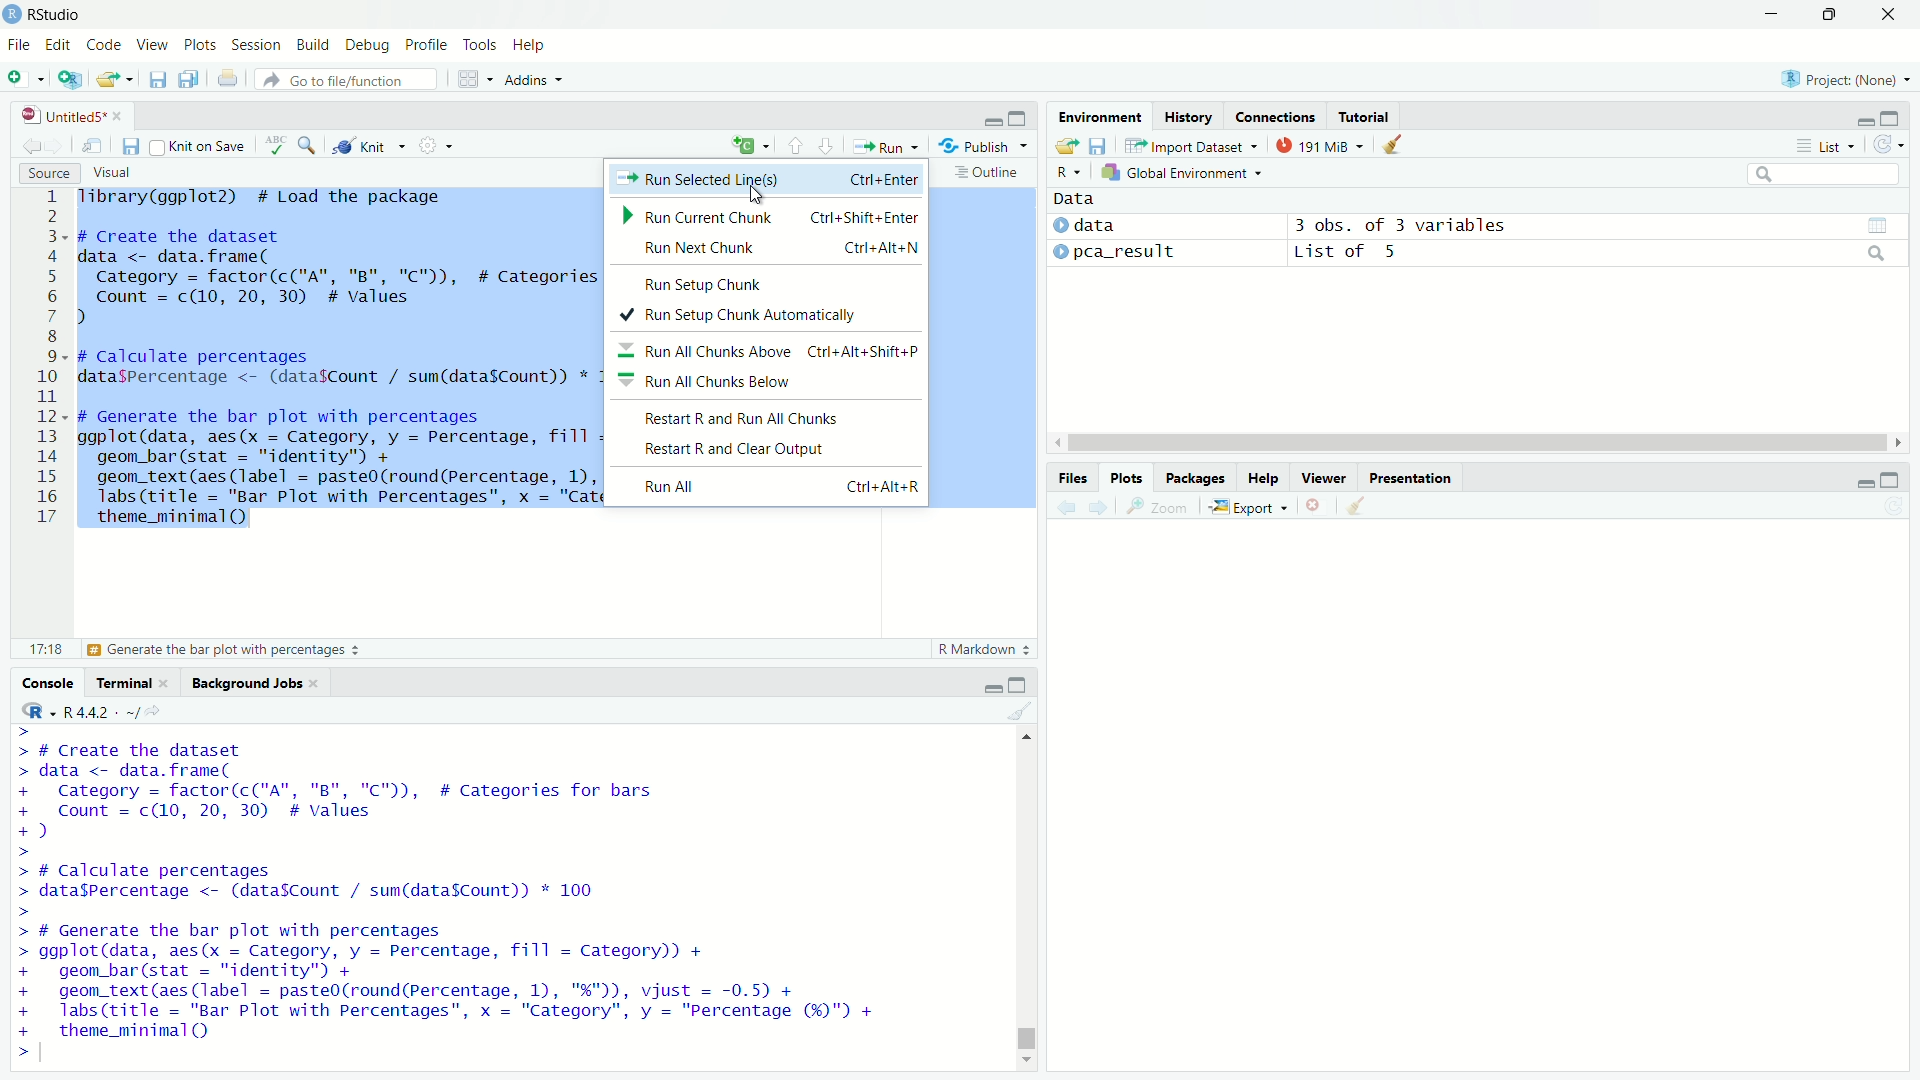 This screenshot has height=1080, width=1920. I want to click on show in new window, so click(94, 146).